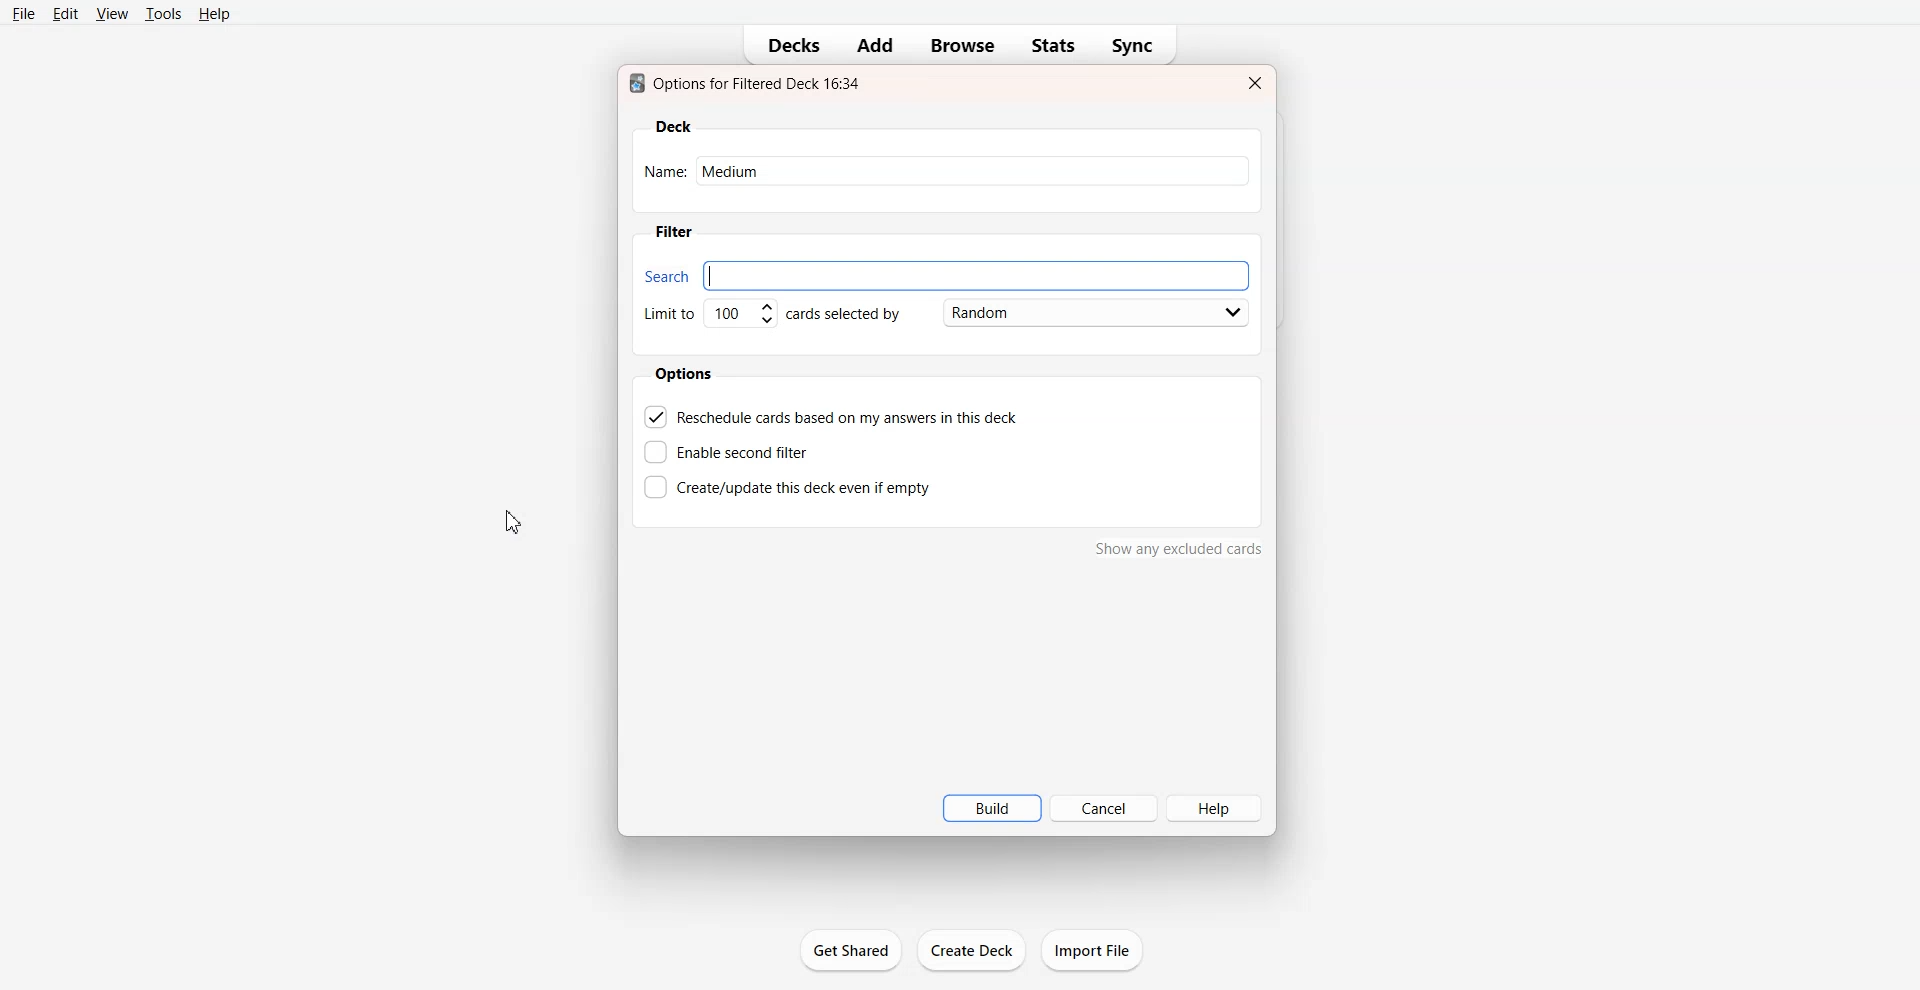  Describe the element at coordinates (513, 521) in the screenshot. I see `Cursor` at that location.